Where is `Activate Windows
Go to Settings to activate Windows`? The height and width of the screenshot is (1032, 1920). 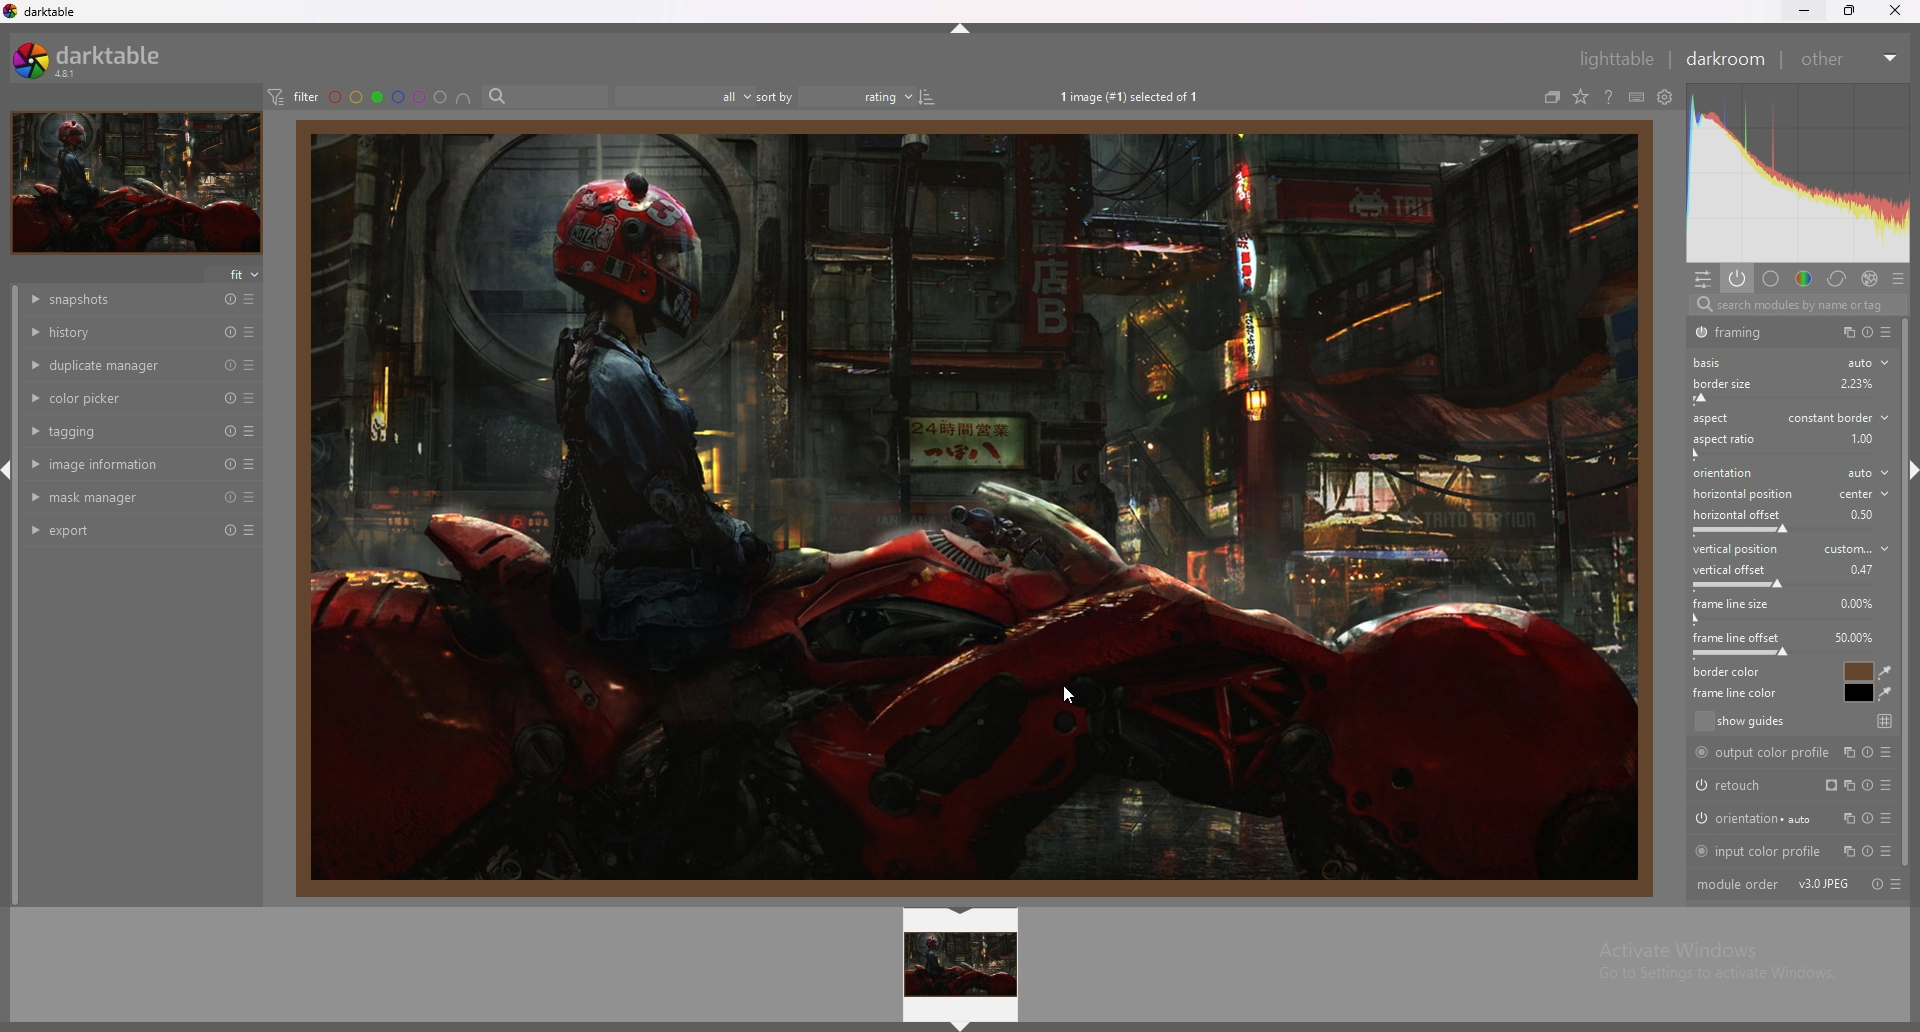
Activate Windows
Go to Settings to activate Windows is located at coordinates (1712, 966).